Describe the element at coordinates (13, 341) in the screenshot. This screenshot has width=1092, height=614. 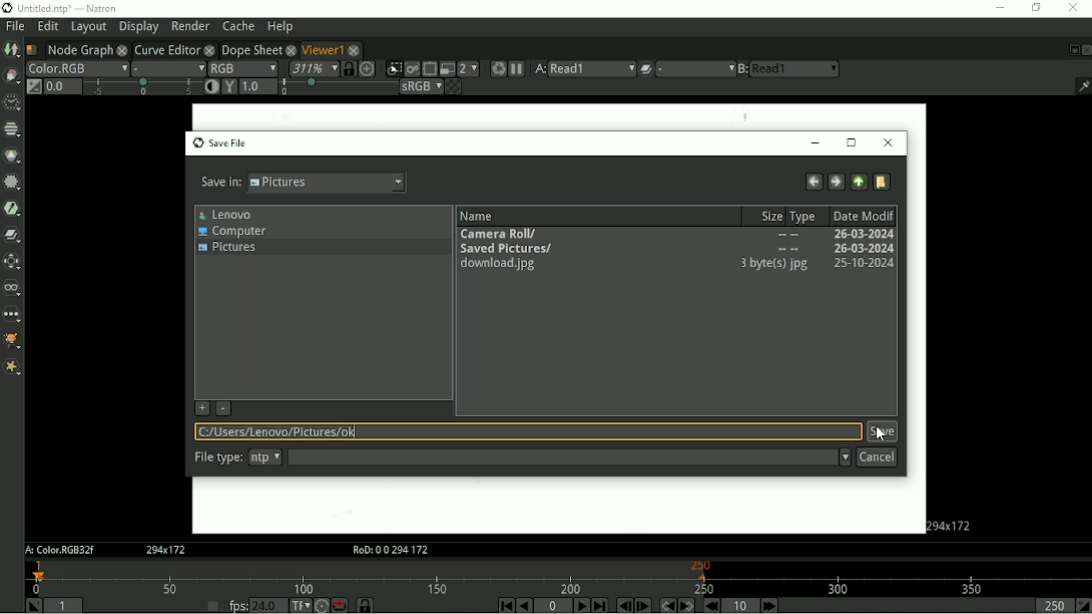
I see `GMIC` at that location.